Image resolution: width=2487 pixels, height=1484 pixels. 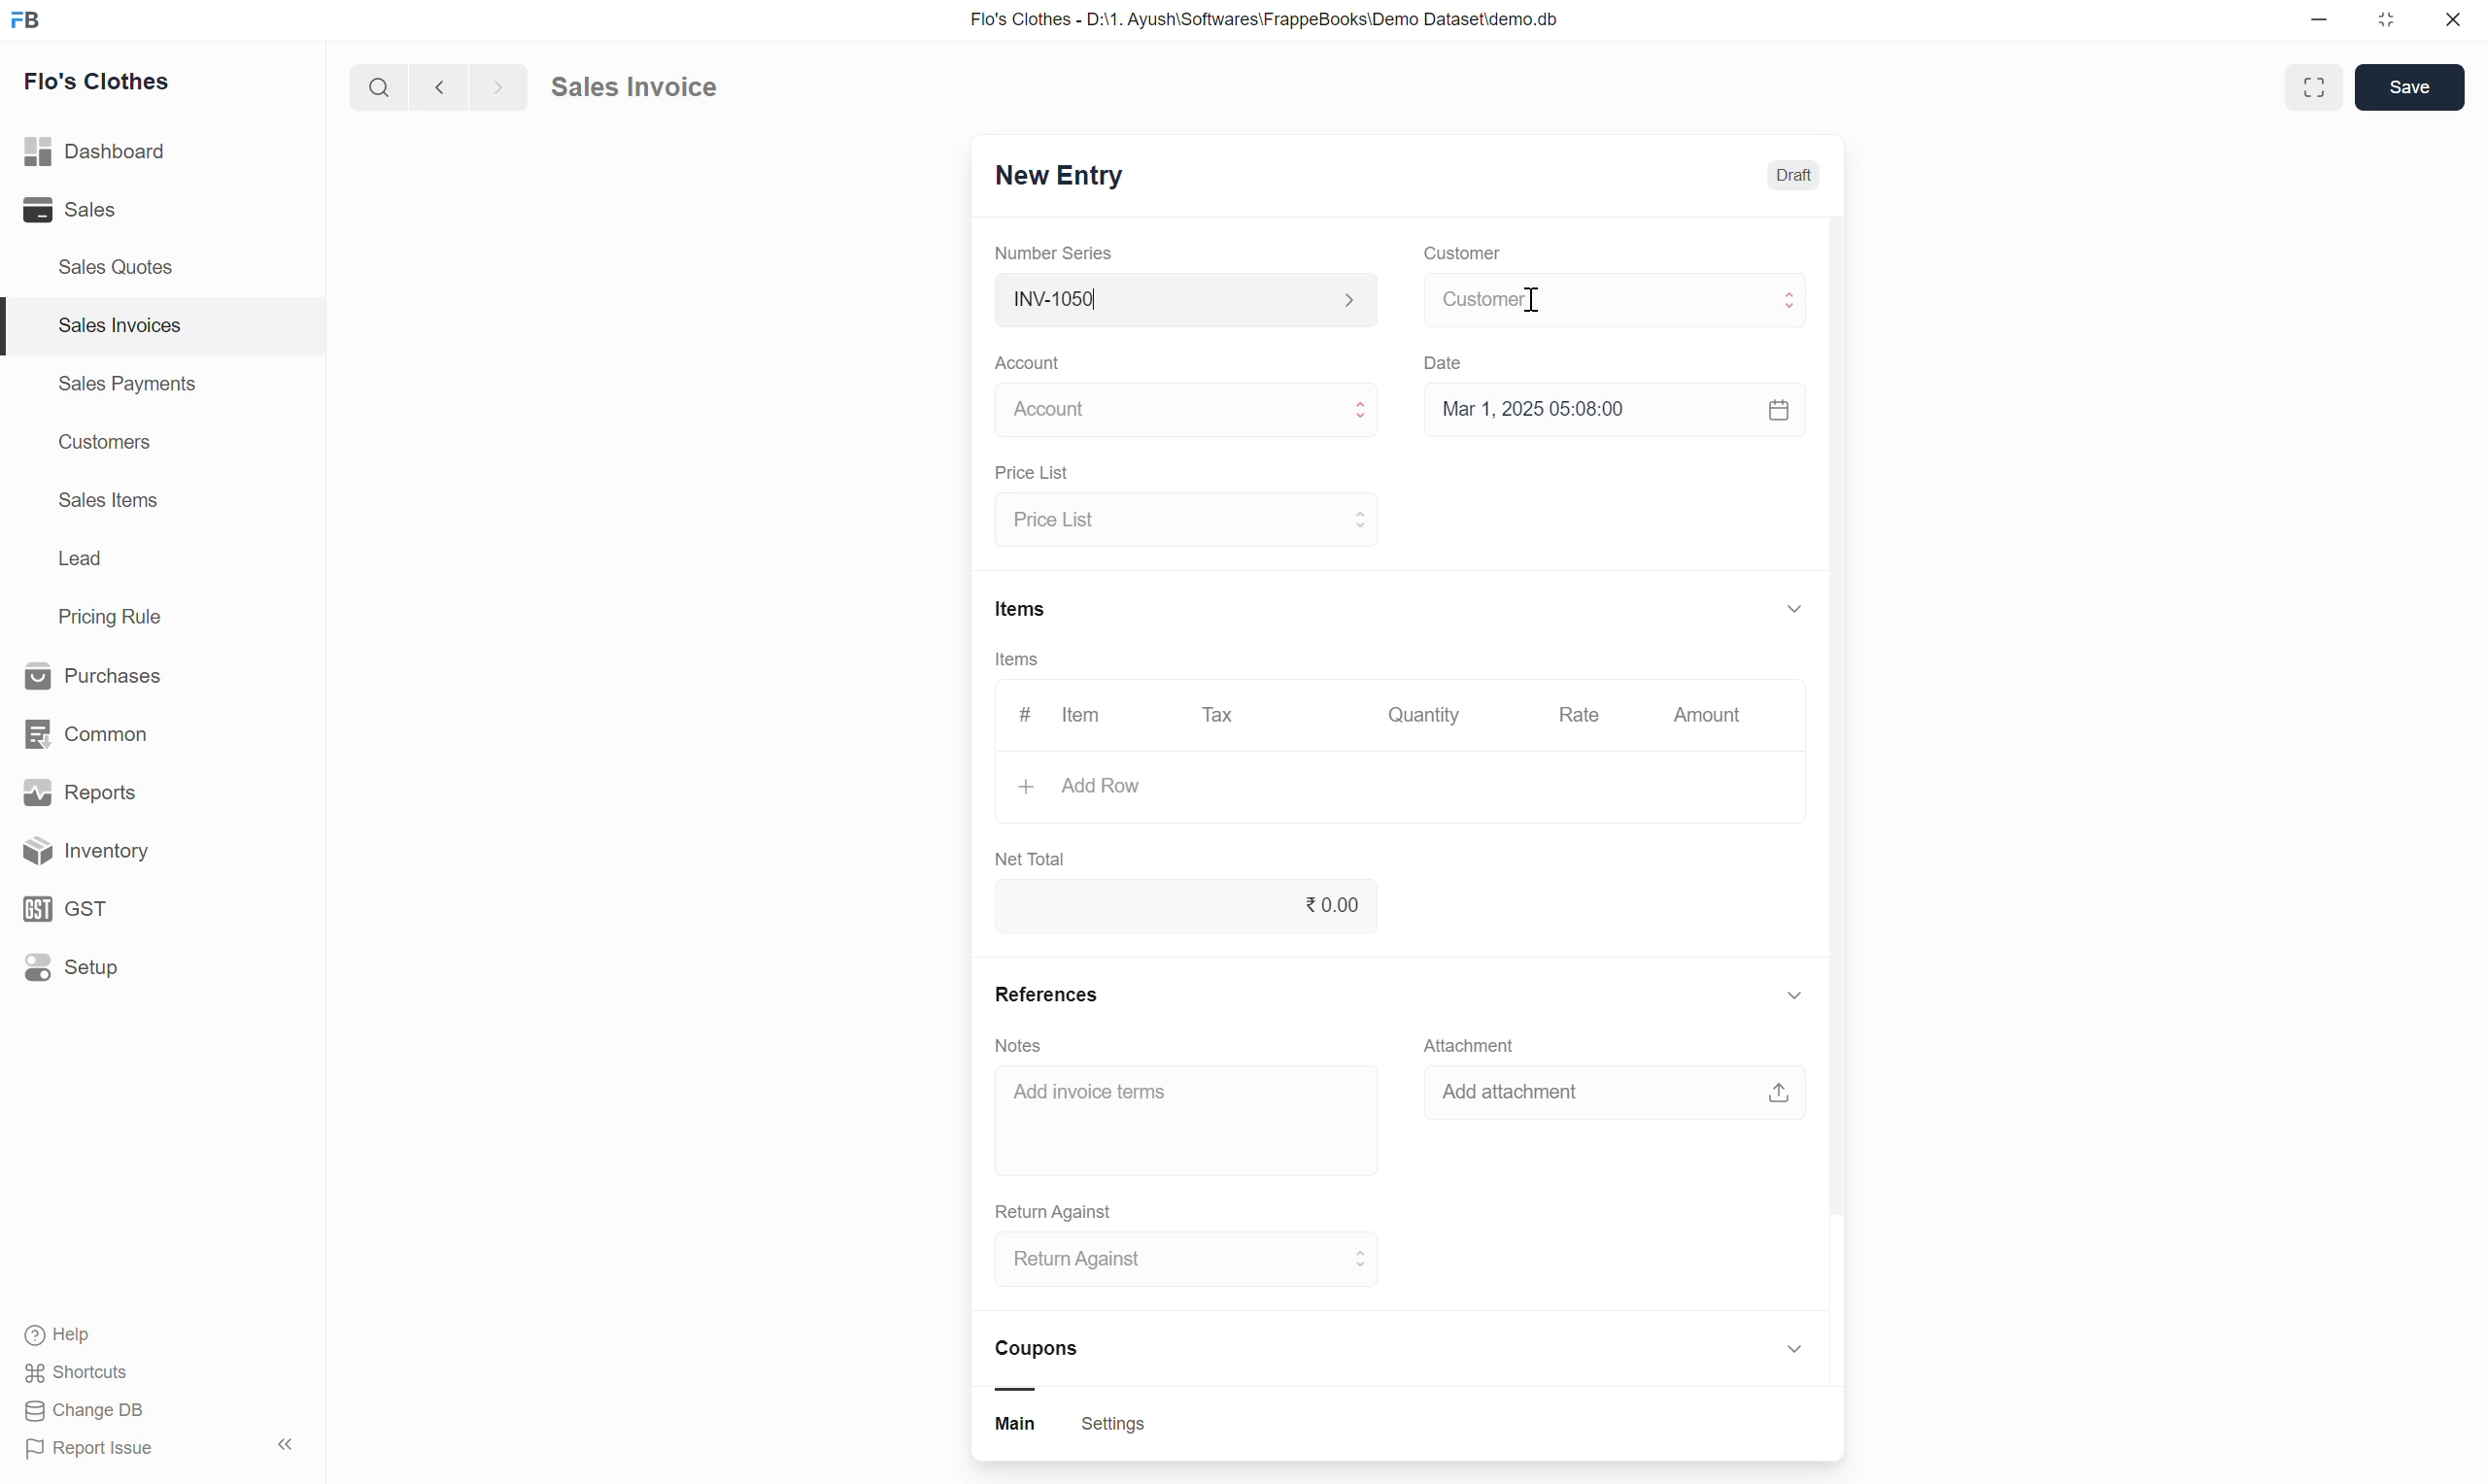 I want to click on show or hide coupon, so click(x=1794, y=1353).